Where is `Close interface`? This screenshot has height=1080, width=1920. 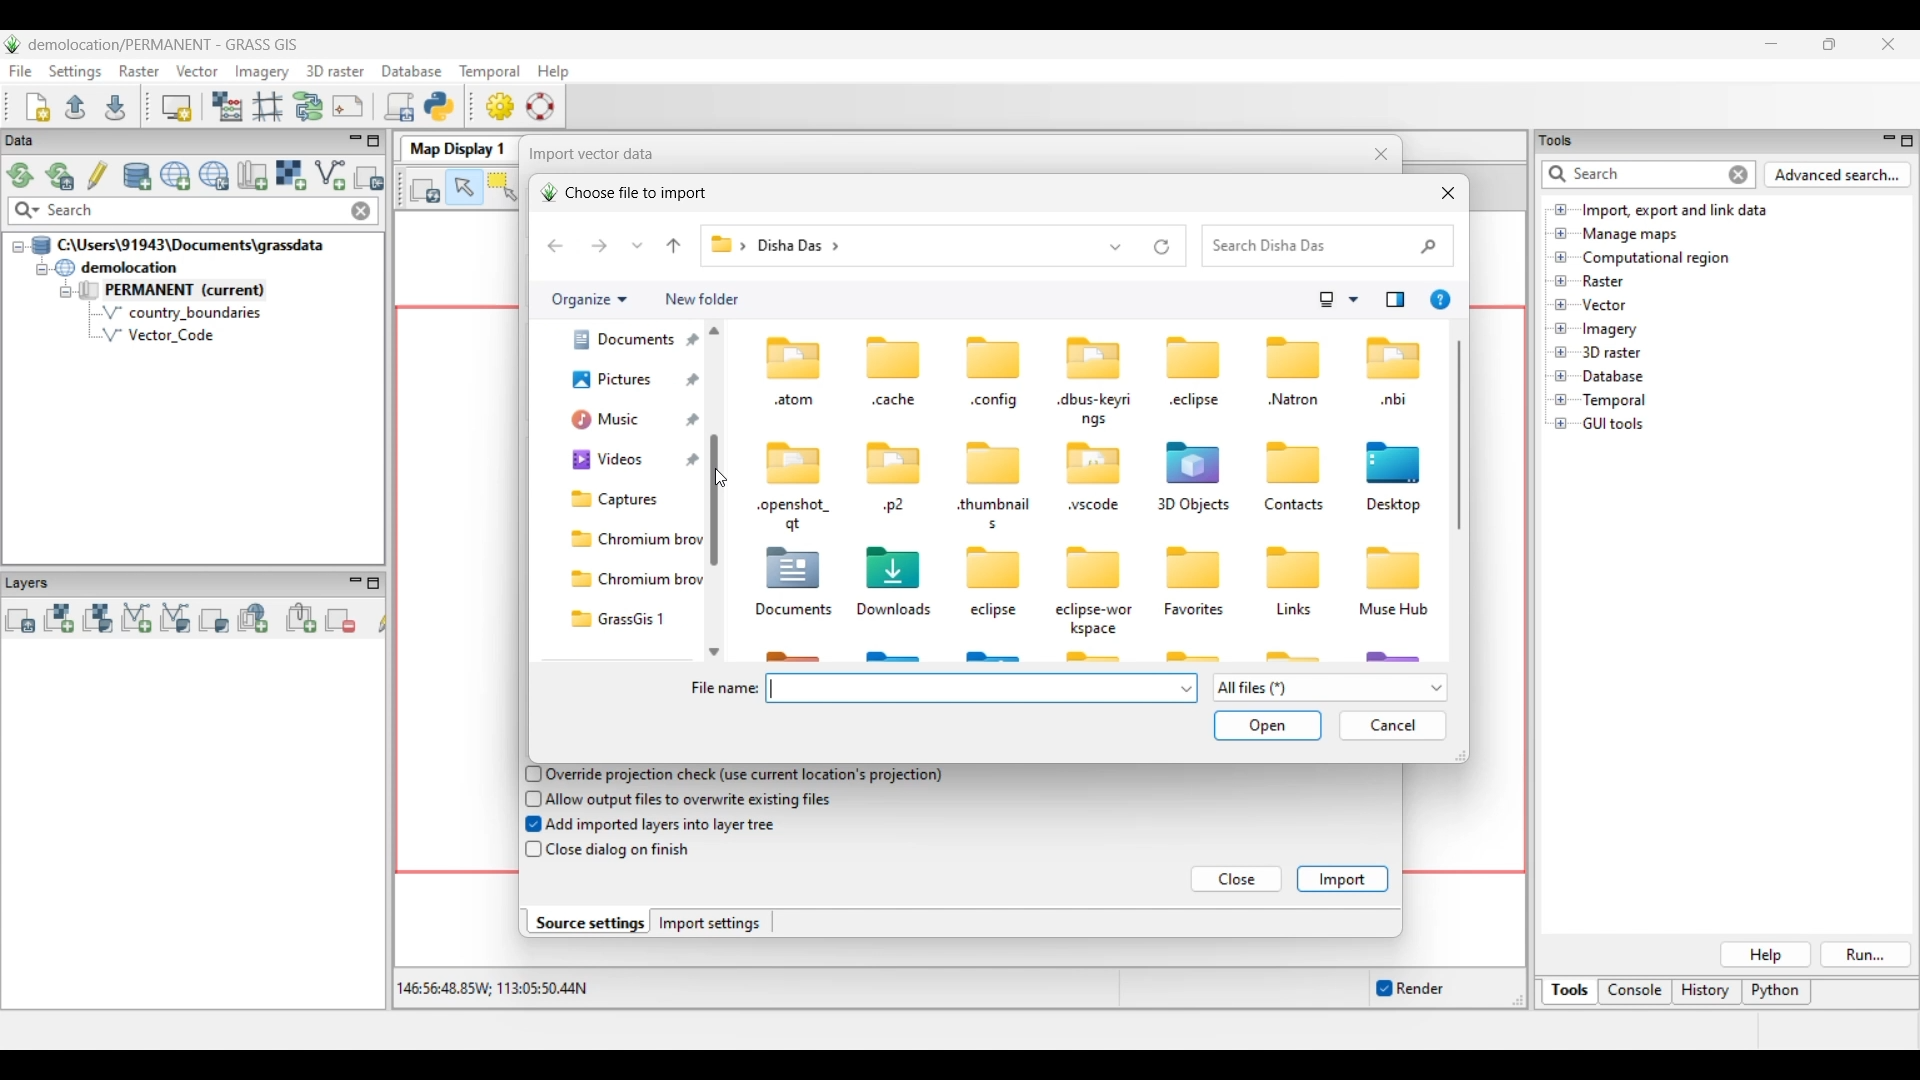 Close interface is located at coordinates (1887, 44).